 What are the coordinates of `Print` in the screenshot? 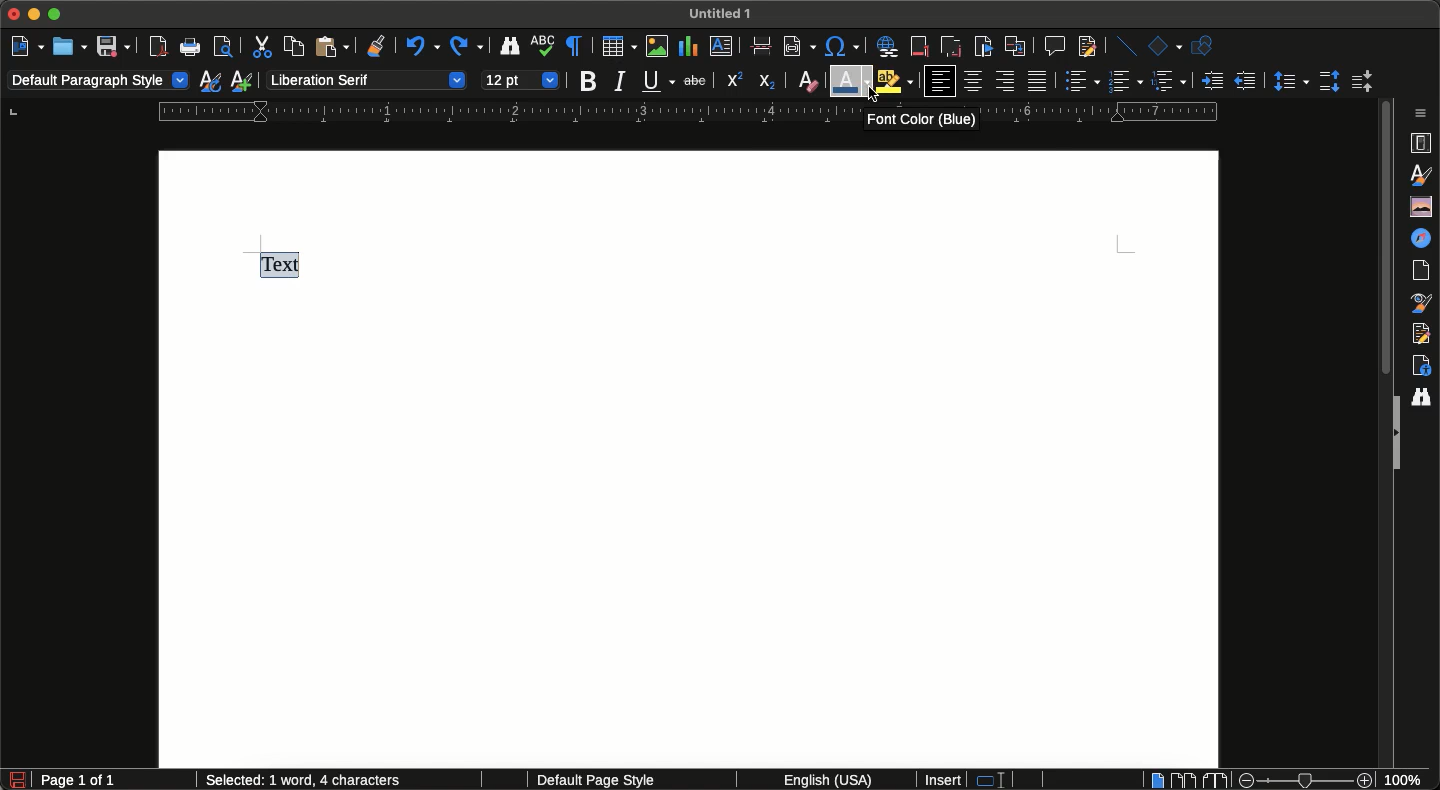 It's located at (192, 49).